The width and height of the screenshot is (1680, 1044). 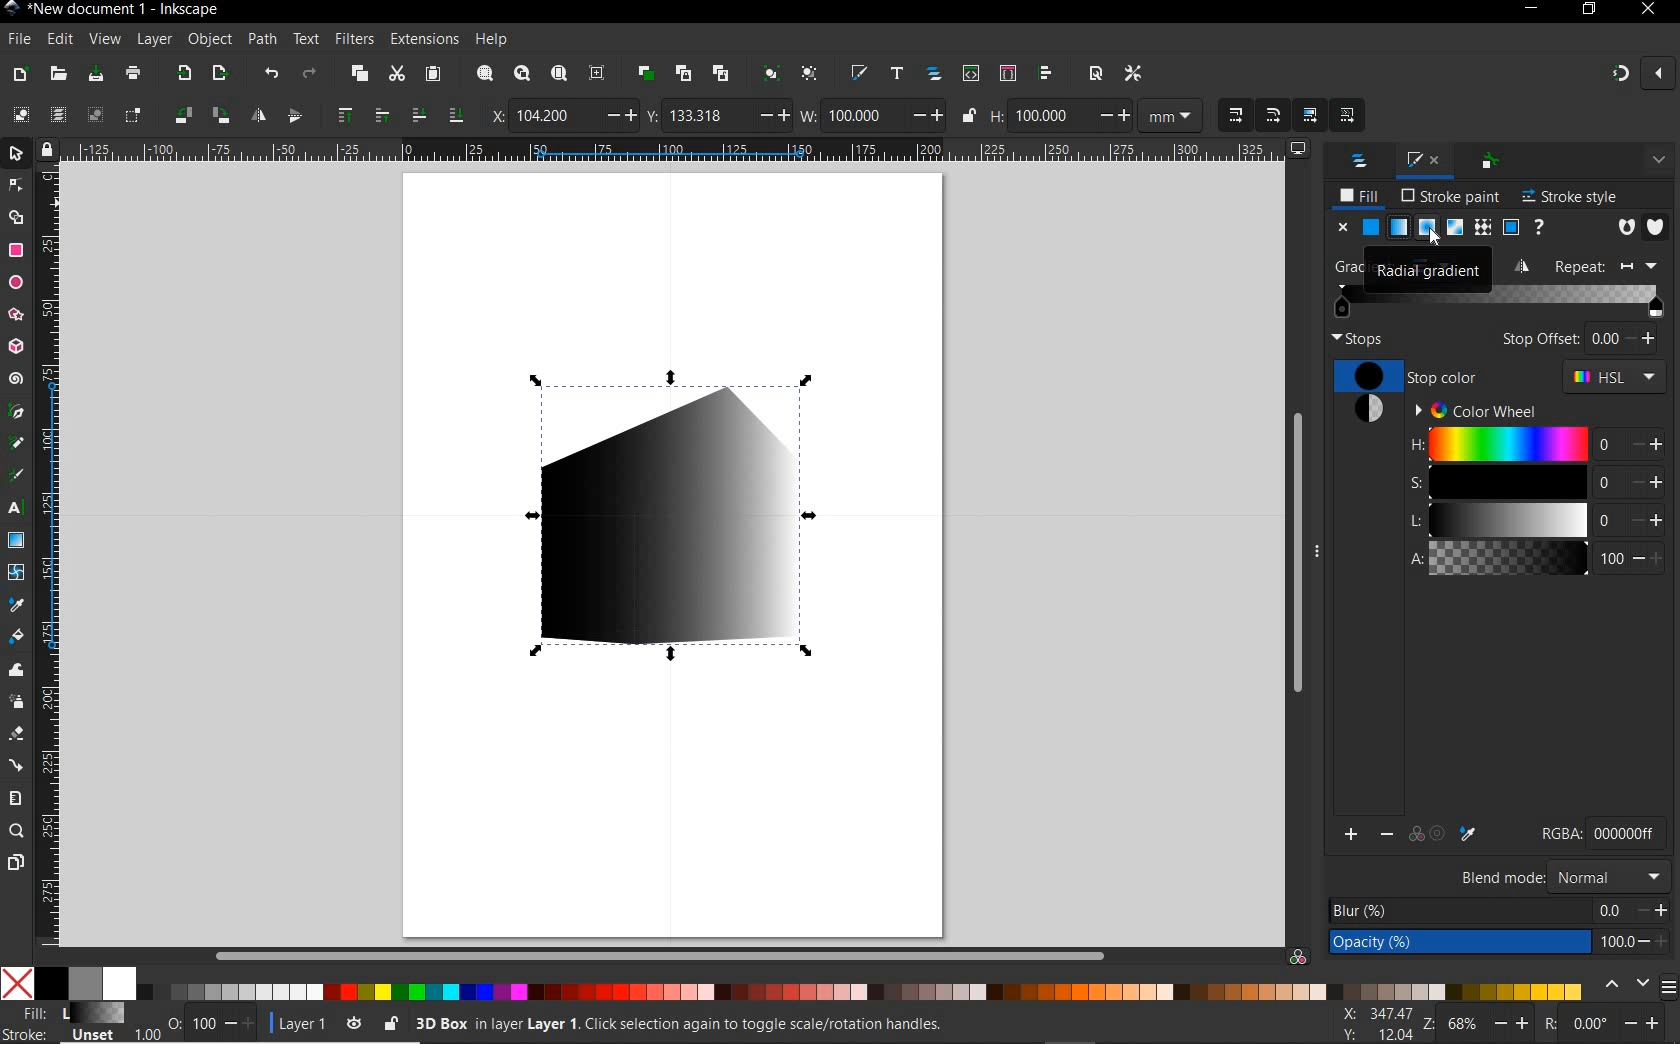 What do you see at coordinates (17, 702) in the screenshot?
I see `SPRAY TOOL` at bounding box center [17, 702].